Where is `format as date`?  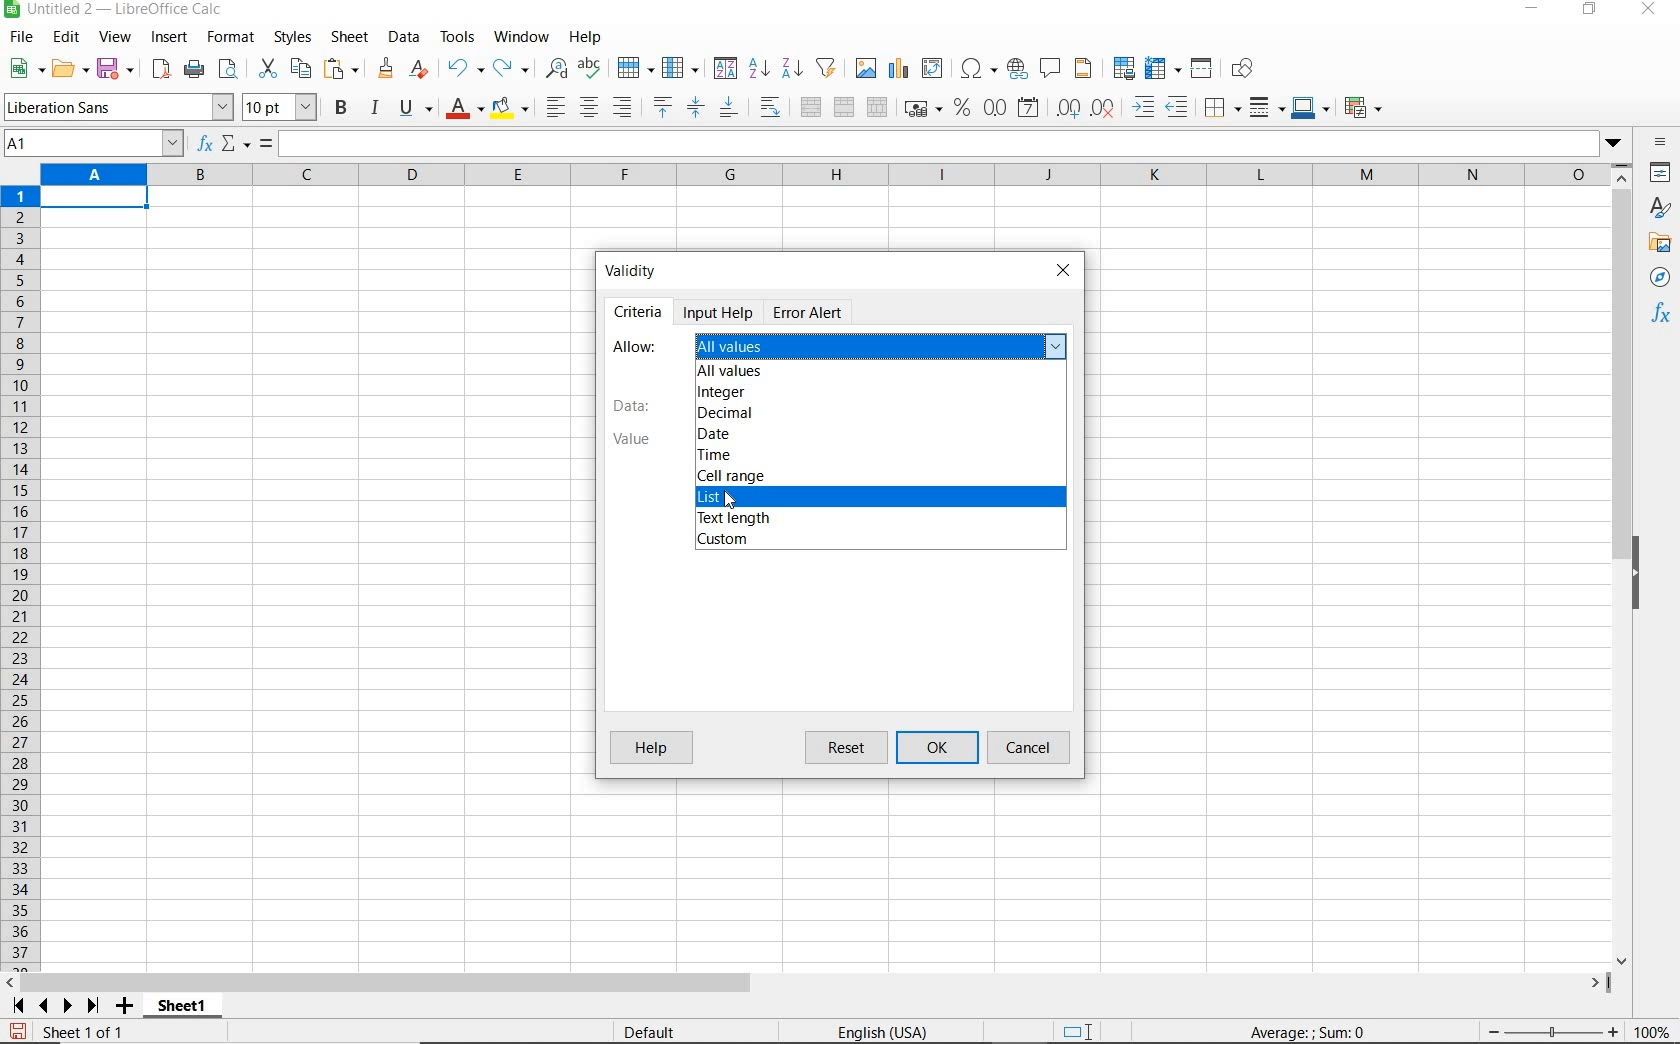 format as date is located at coordinates (1030, 107).